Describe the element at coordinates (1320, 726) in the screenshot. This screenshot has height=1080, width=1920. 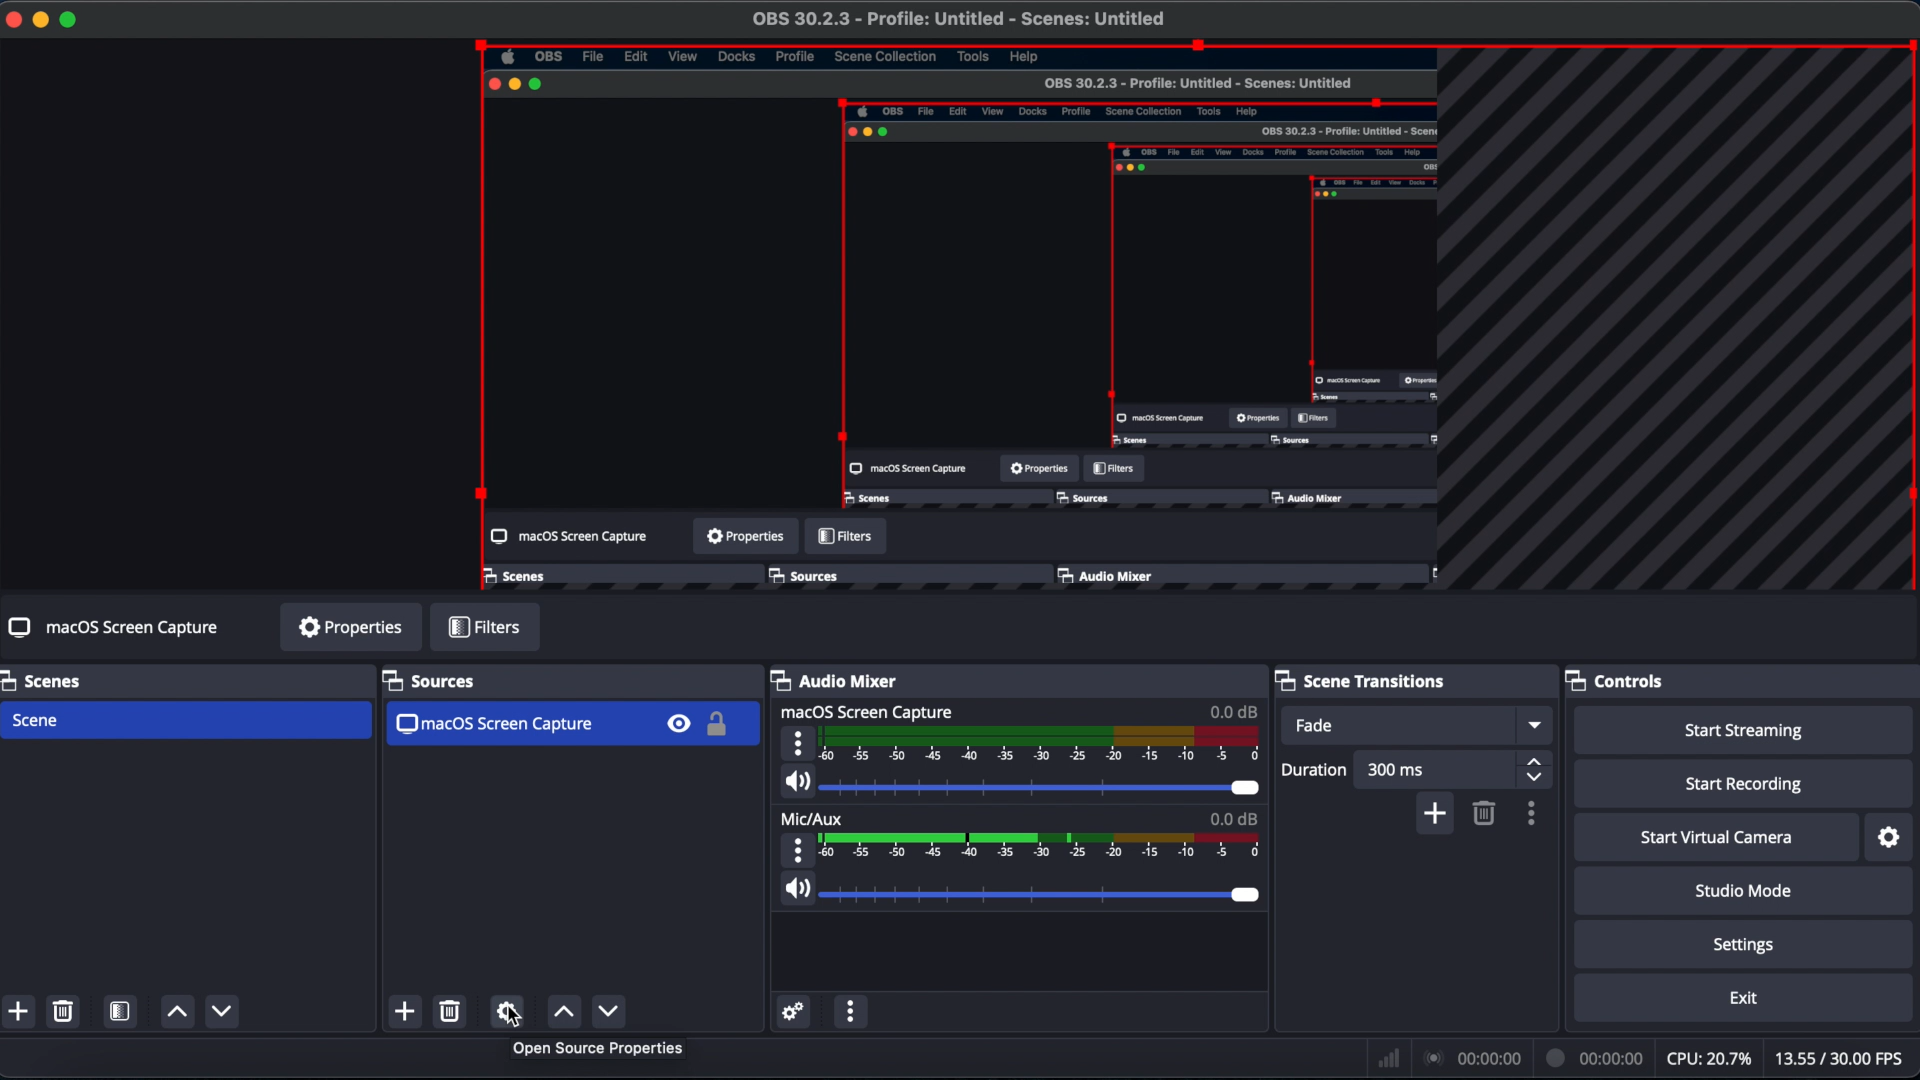
I see `fade` at that location.